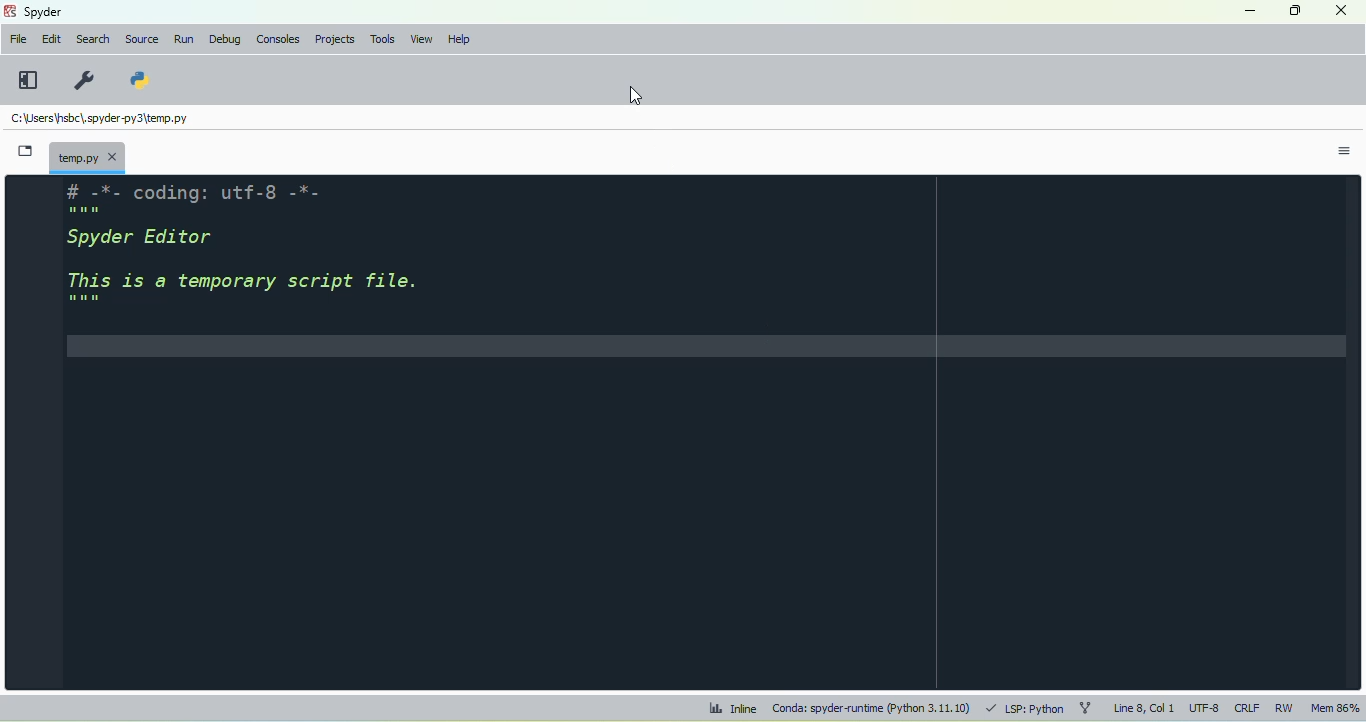  Describe the element at coordinates (101, 120) in the screenshot. I see `temporary file` at that location.